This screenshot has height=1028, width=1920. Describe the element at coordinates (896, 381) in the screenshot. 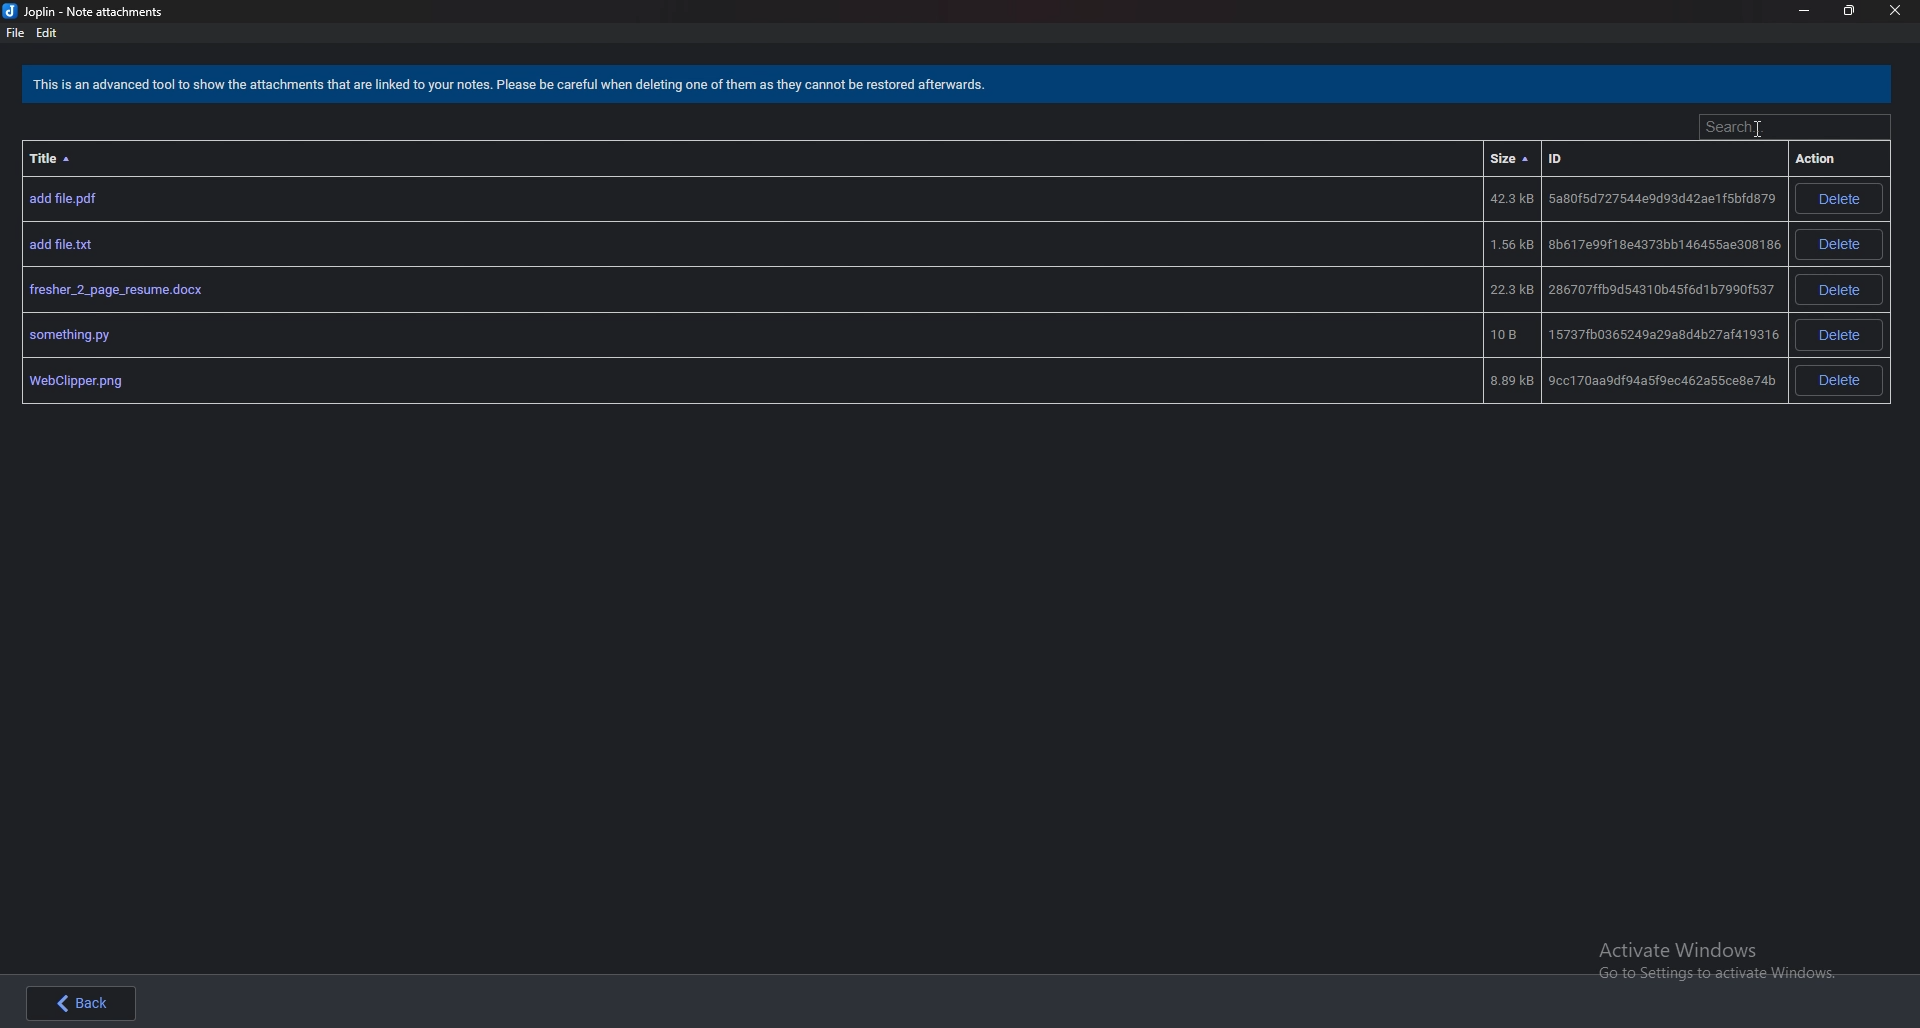

I see `attachment` at that location.